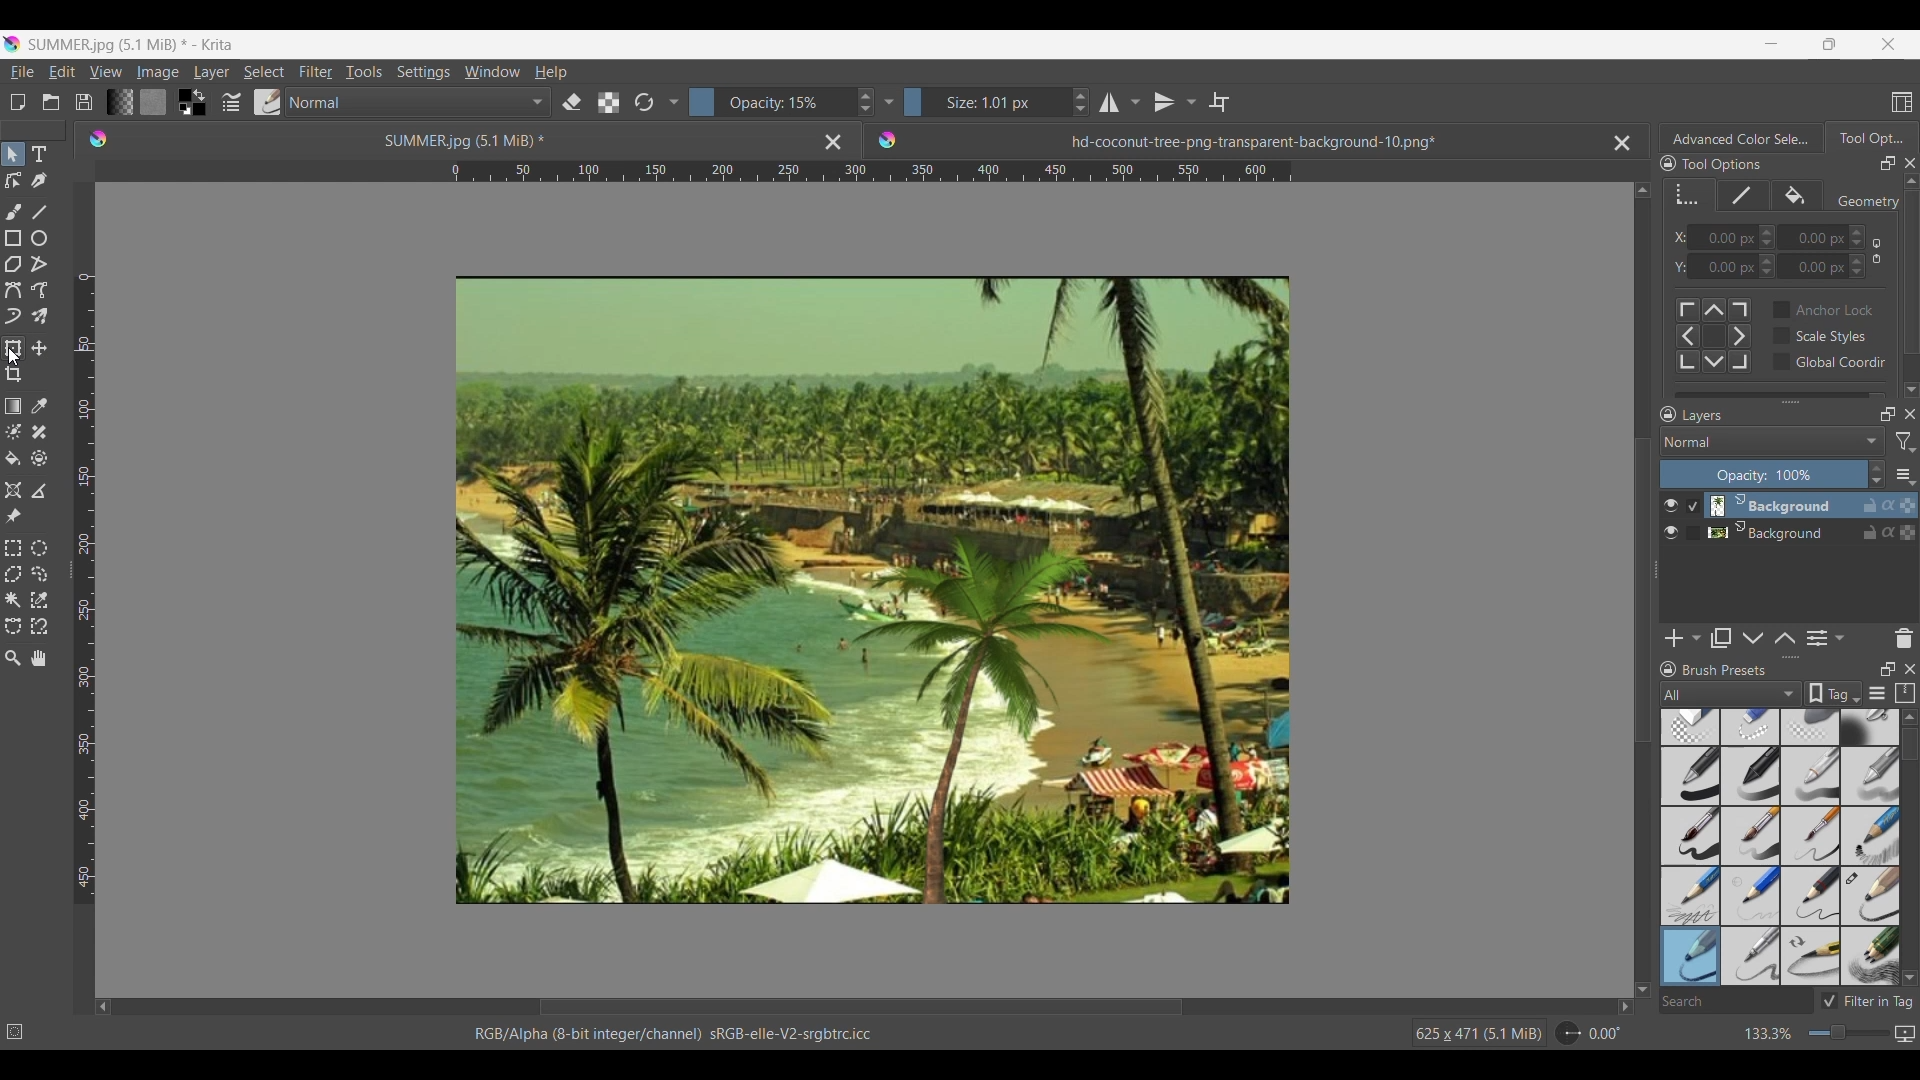  I want to click on Close docker, so click(1910, 163).